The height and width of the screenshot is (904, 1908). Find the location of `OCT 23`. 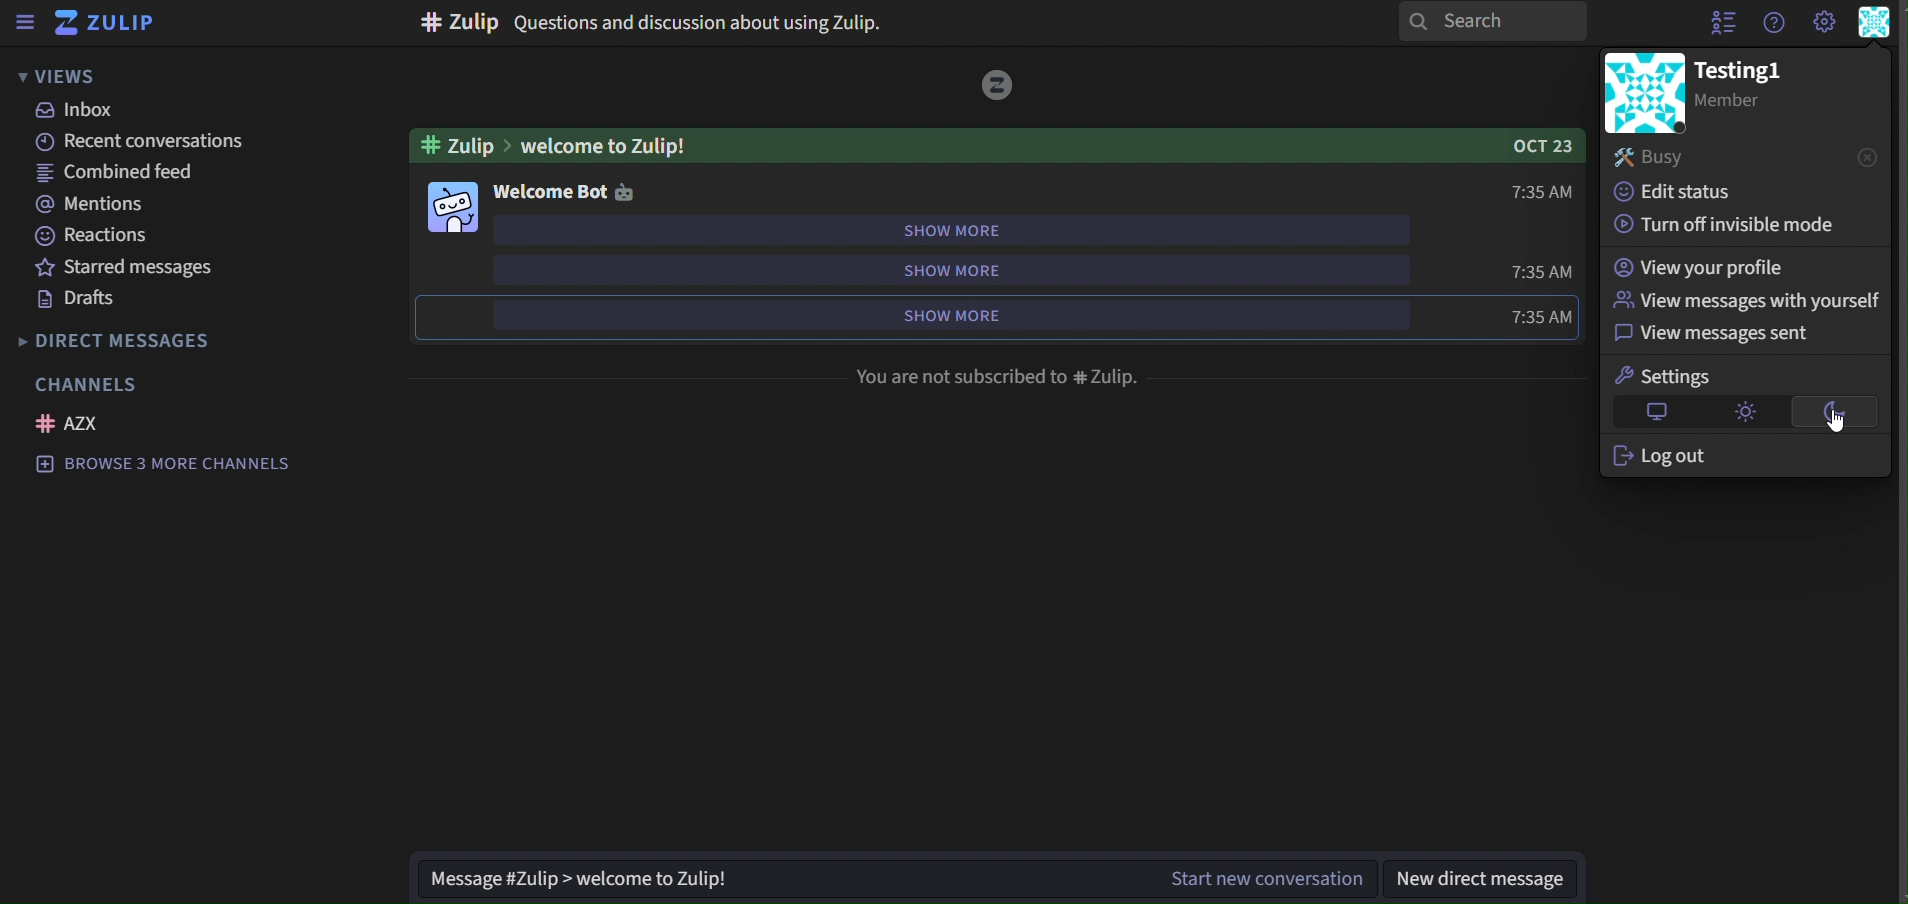

OCT 23 is located at coordinates (1530, 145).